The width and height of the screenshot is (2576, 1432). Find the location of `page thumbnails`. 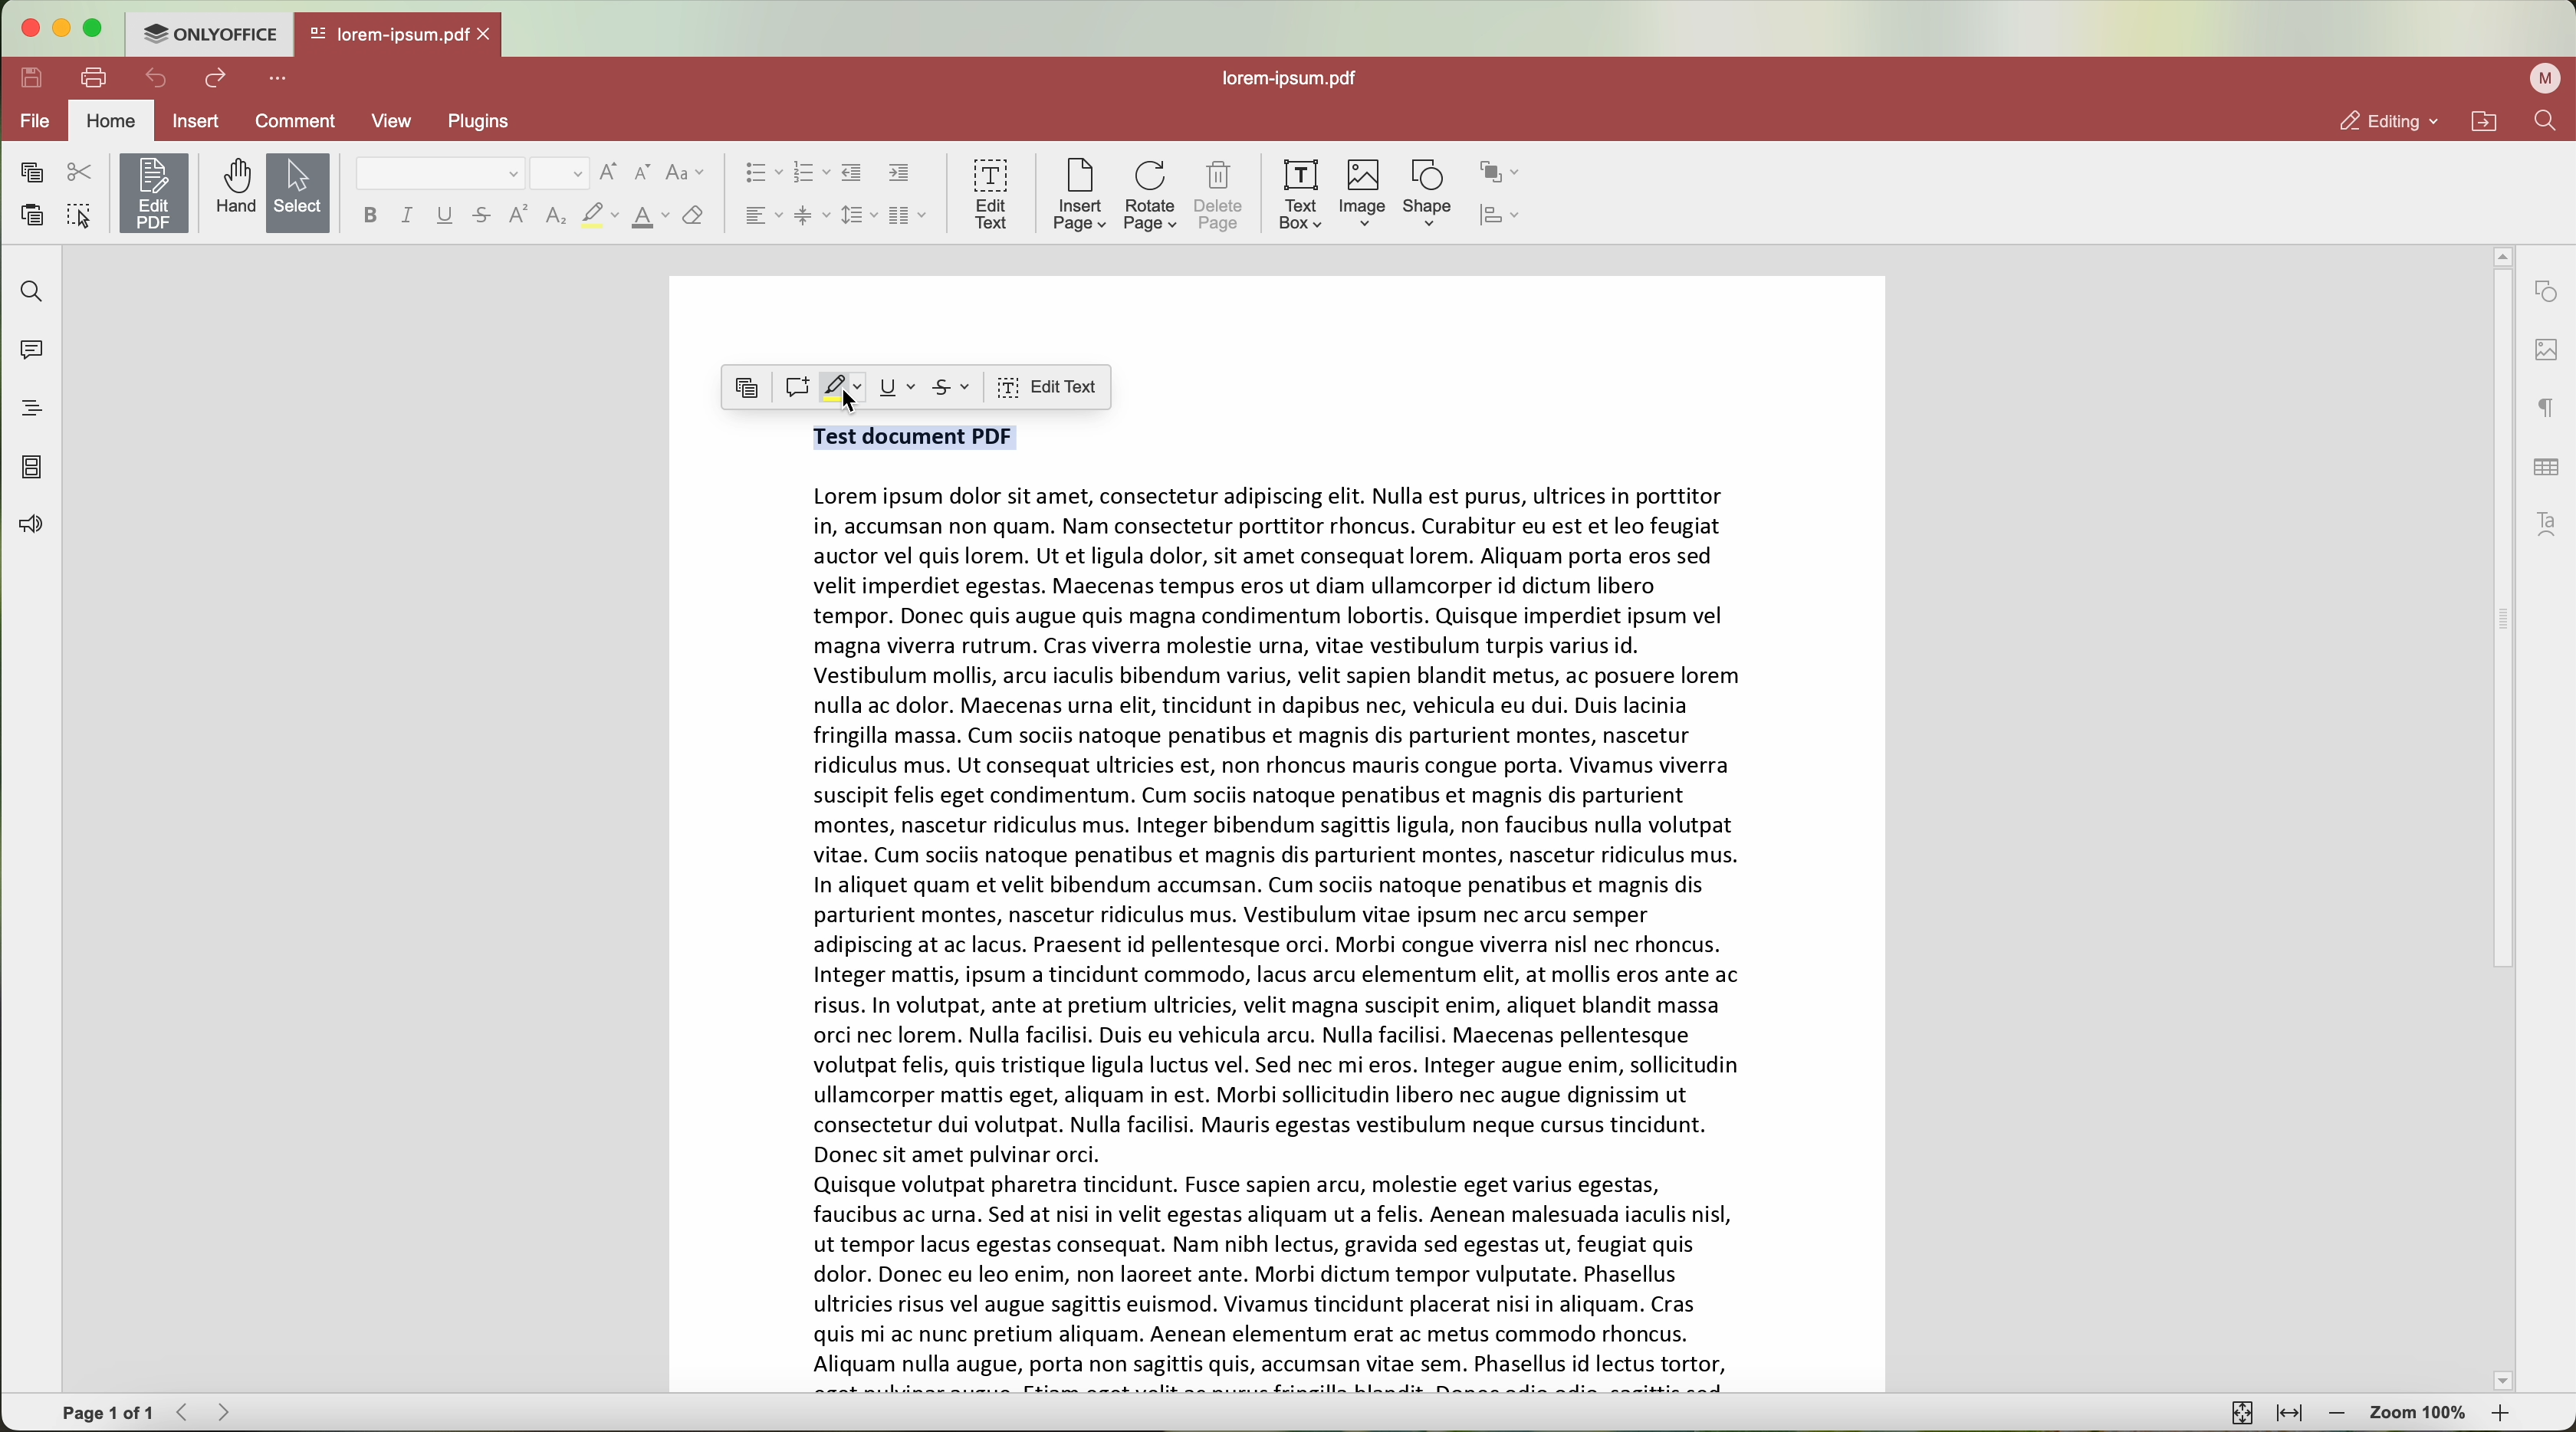

page thumbnails is located at coordinates (29, 469).